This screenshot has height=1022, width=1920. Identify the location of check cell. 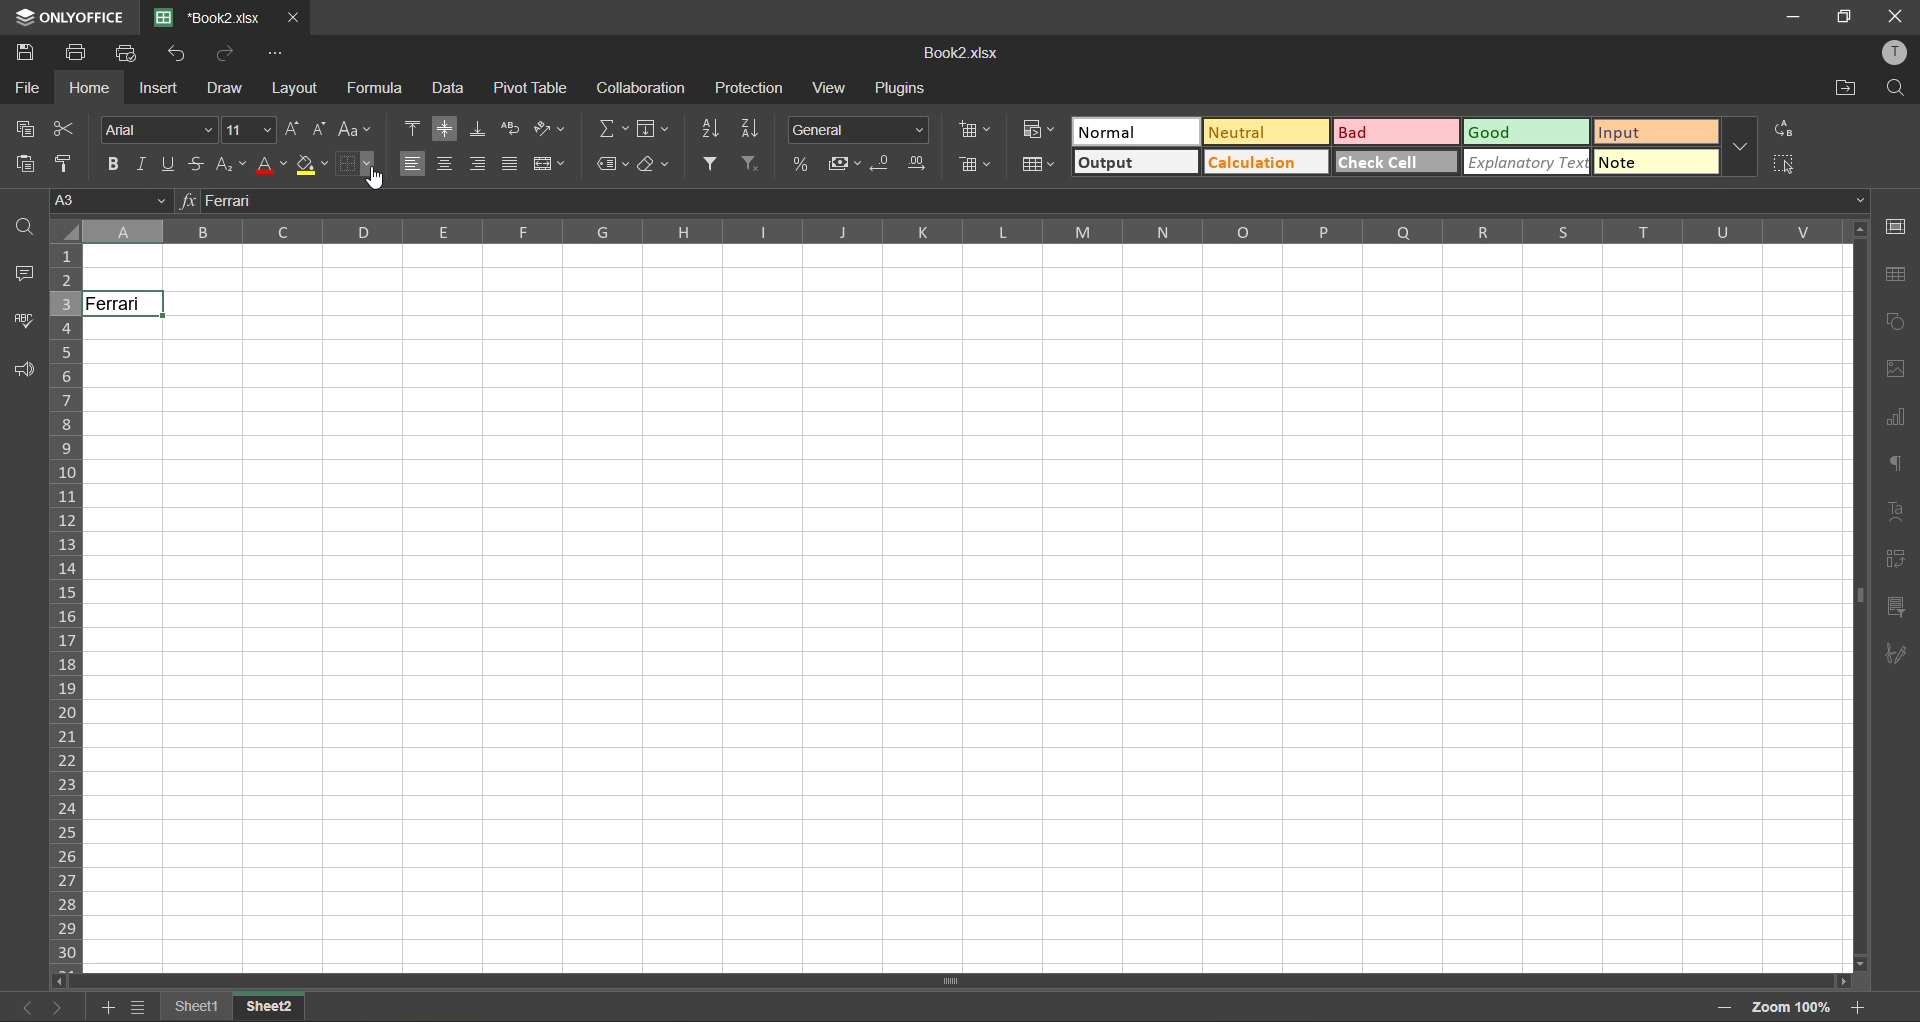
(1397, 164).